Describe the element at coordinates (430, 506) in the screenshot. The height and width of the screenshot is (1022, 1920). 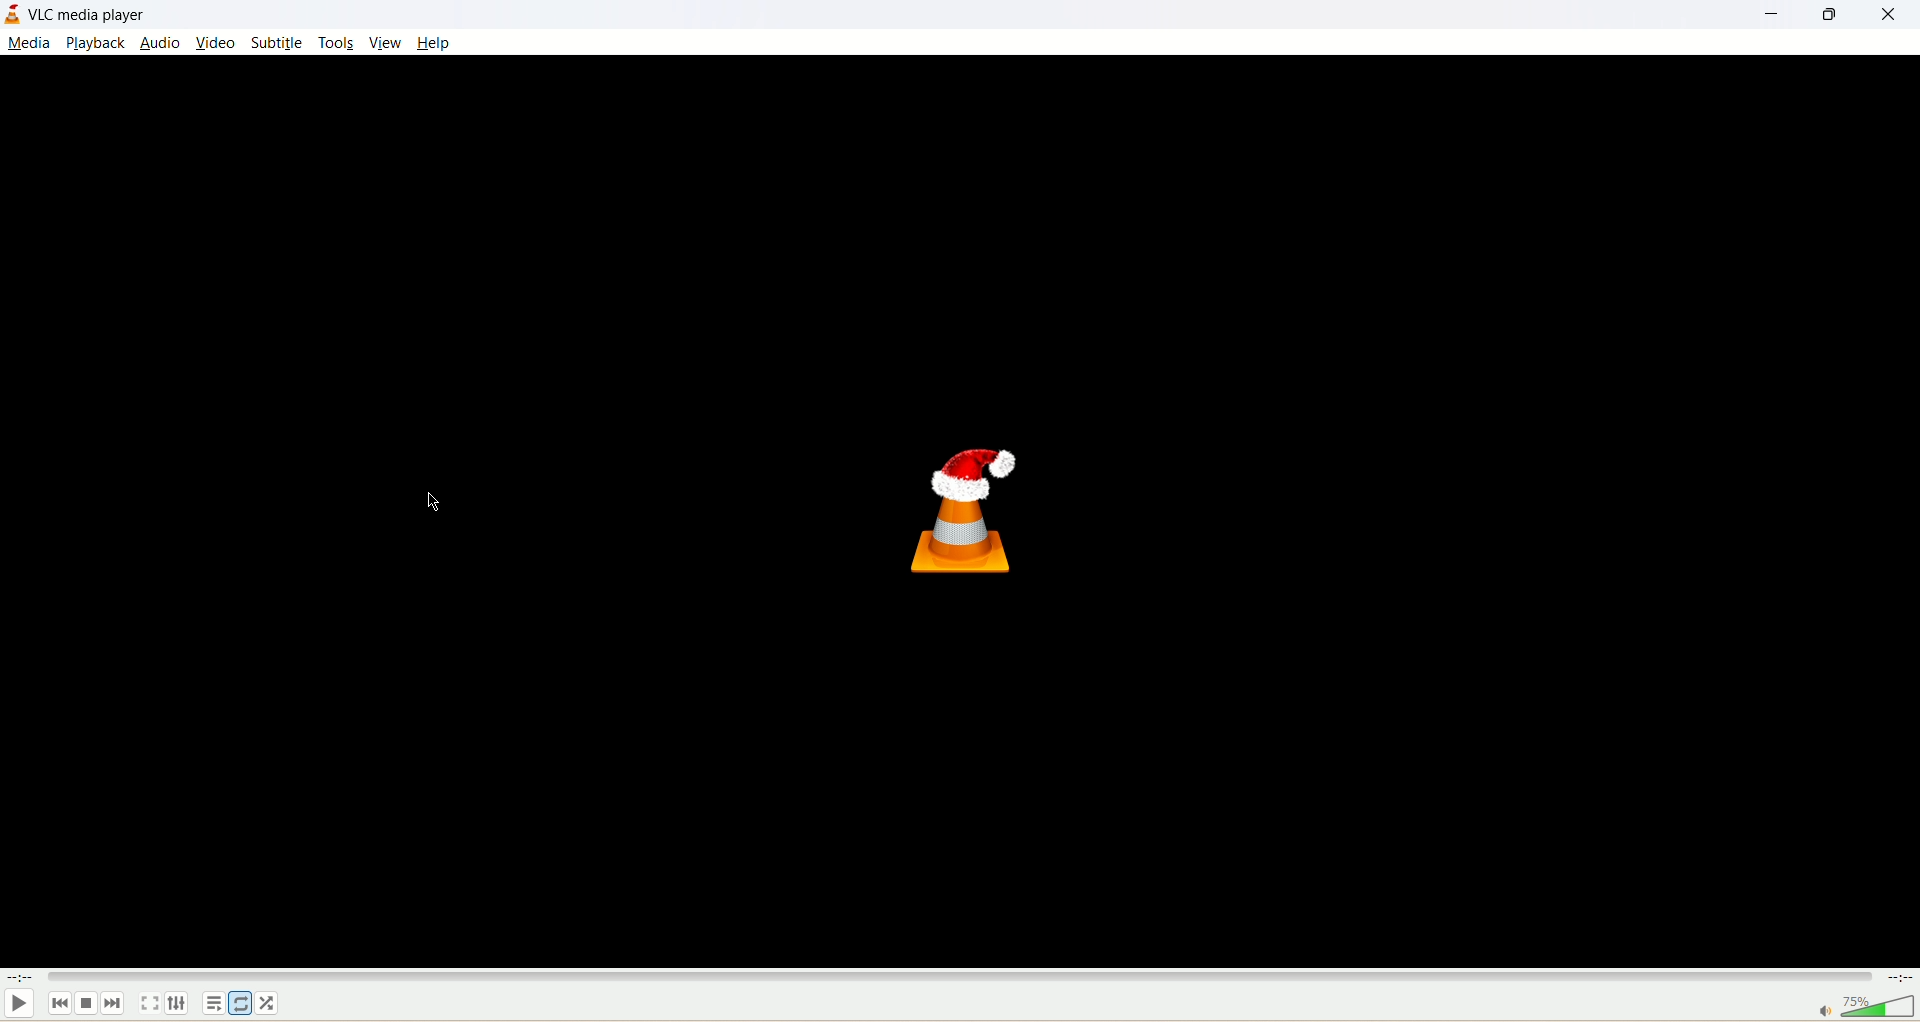
I see `cursor` at that location.